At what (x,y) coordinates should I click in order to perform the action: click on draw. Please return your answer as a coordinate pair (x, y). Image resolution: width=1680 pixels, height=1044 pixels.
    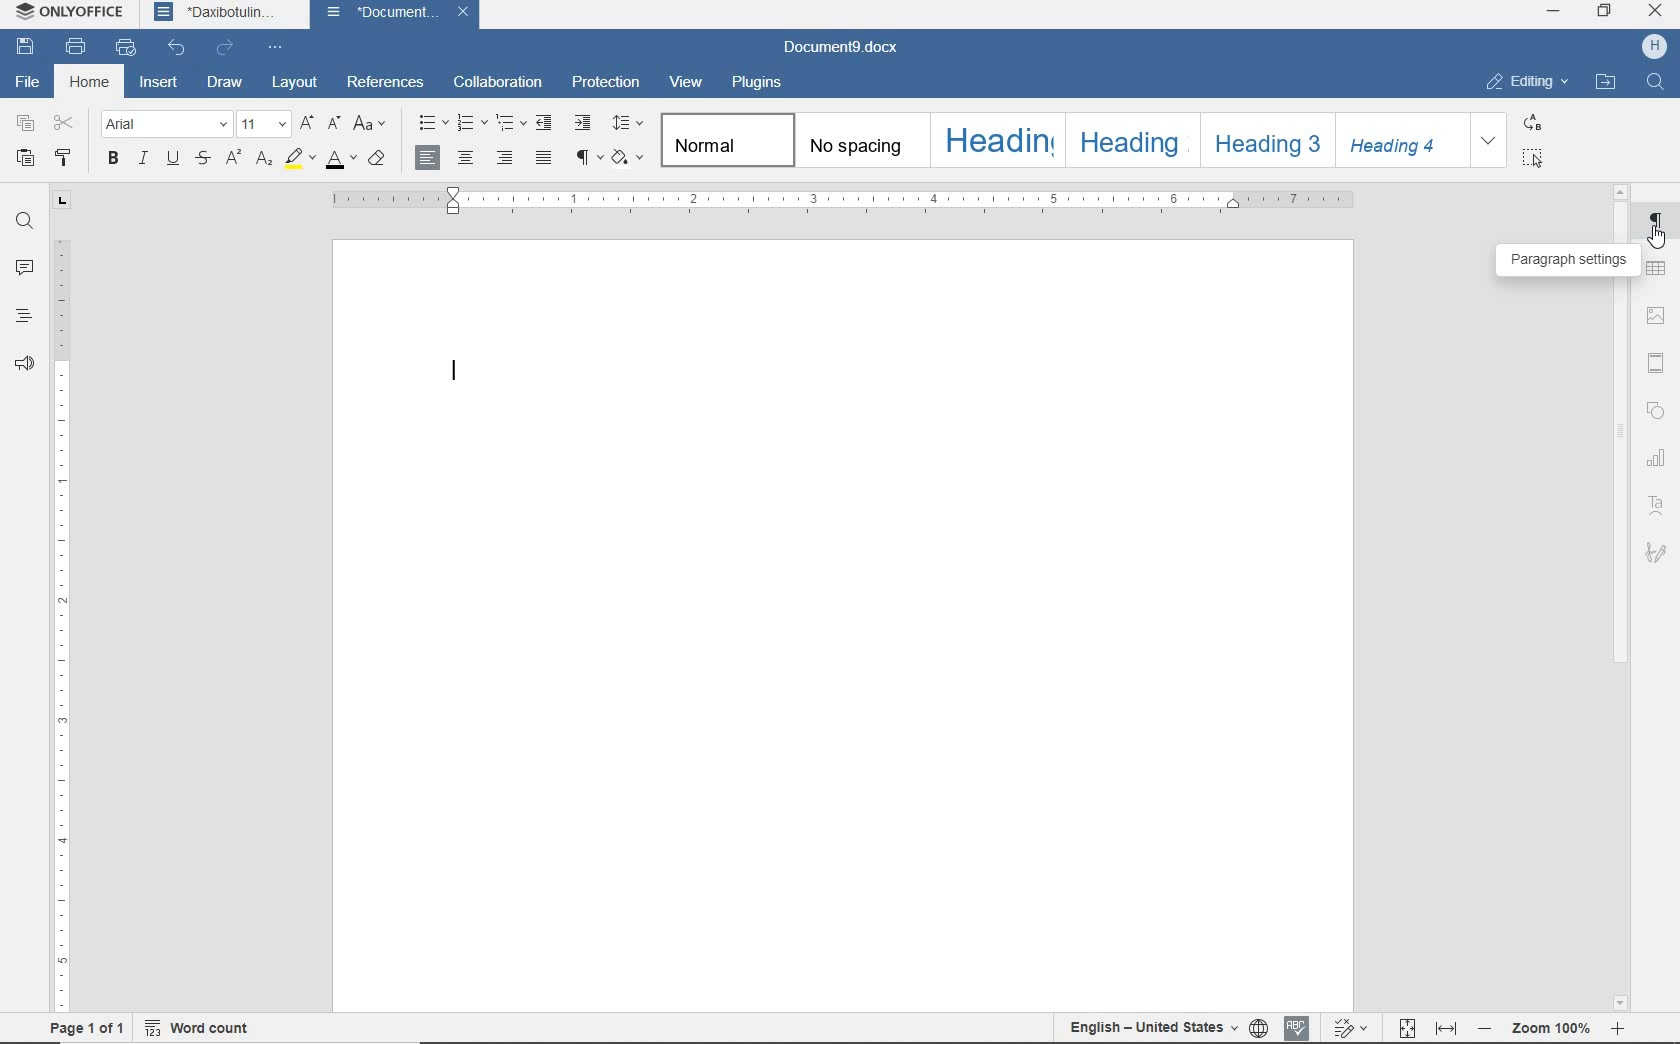
    Looking at the image, I should click on (228, 84).